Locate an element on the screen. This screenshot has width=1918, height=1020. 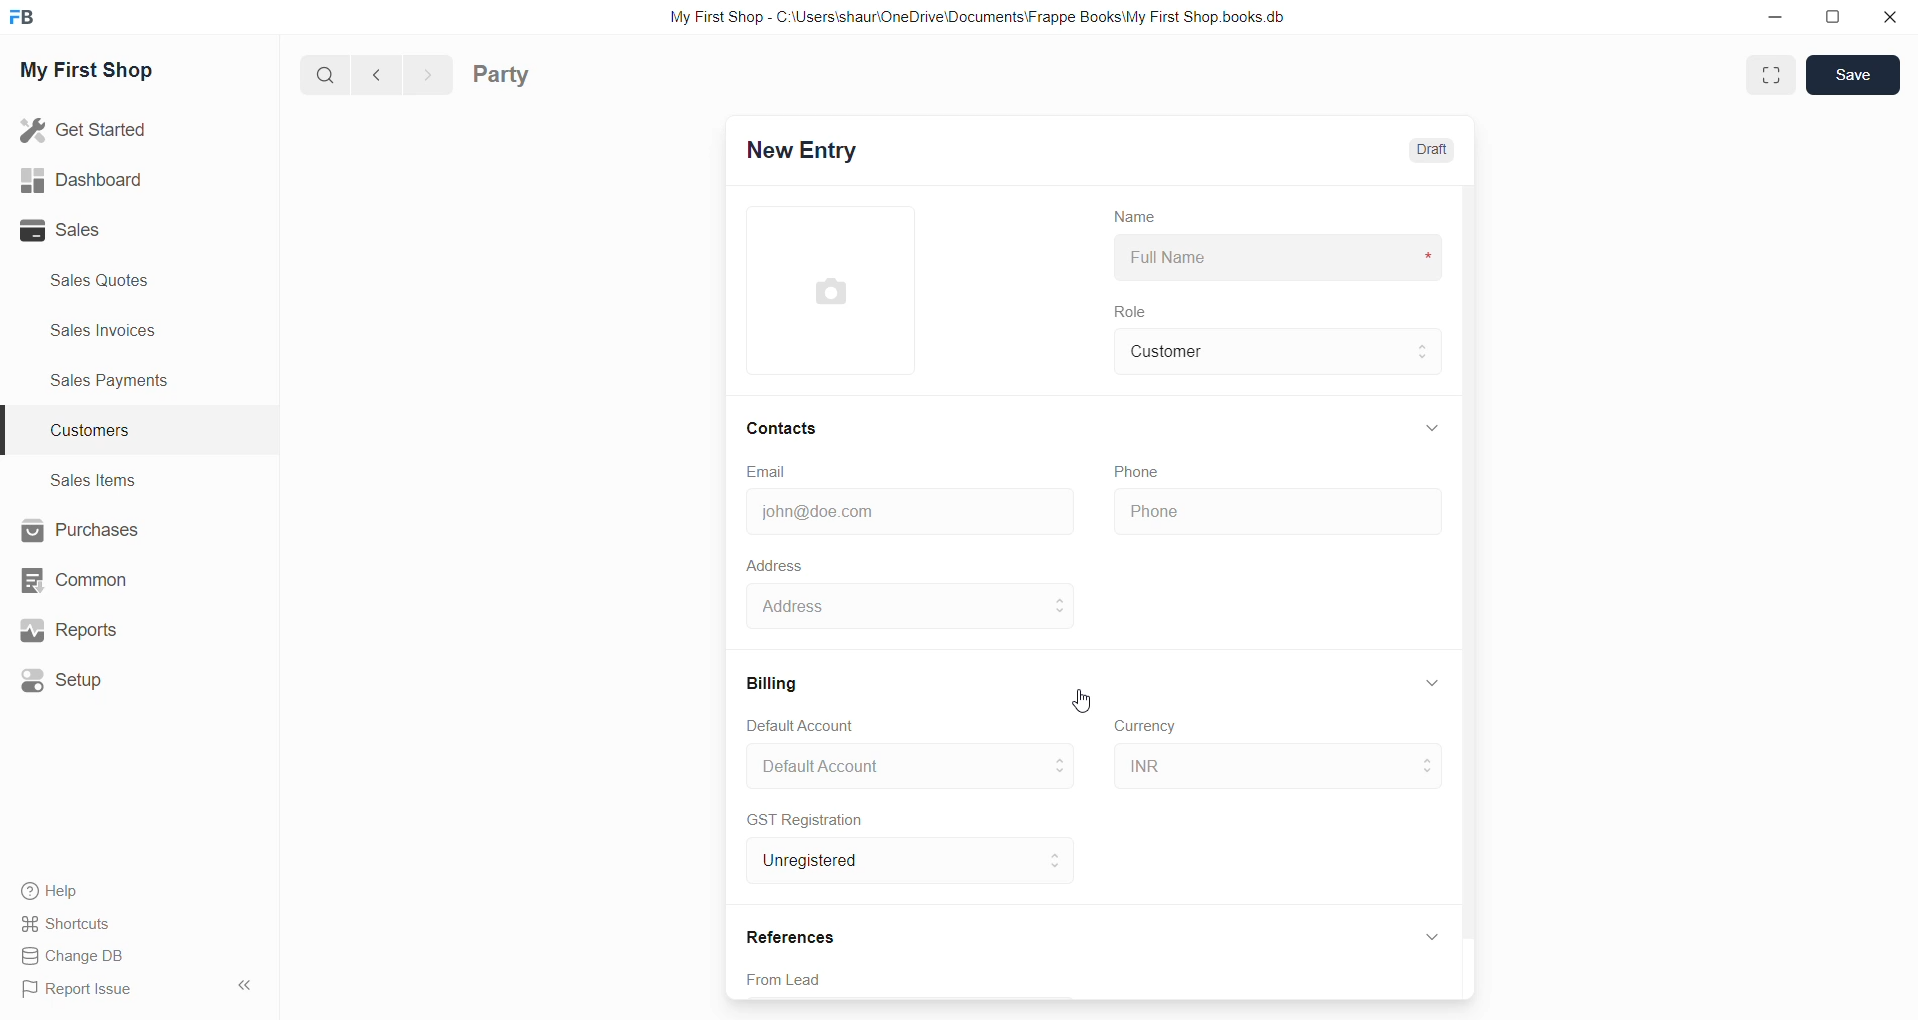
cursor is located at coordinates (1073, 702).